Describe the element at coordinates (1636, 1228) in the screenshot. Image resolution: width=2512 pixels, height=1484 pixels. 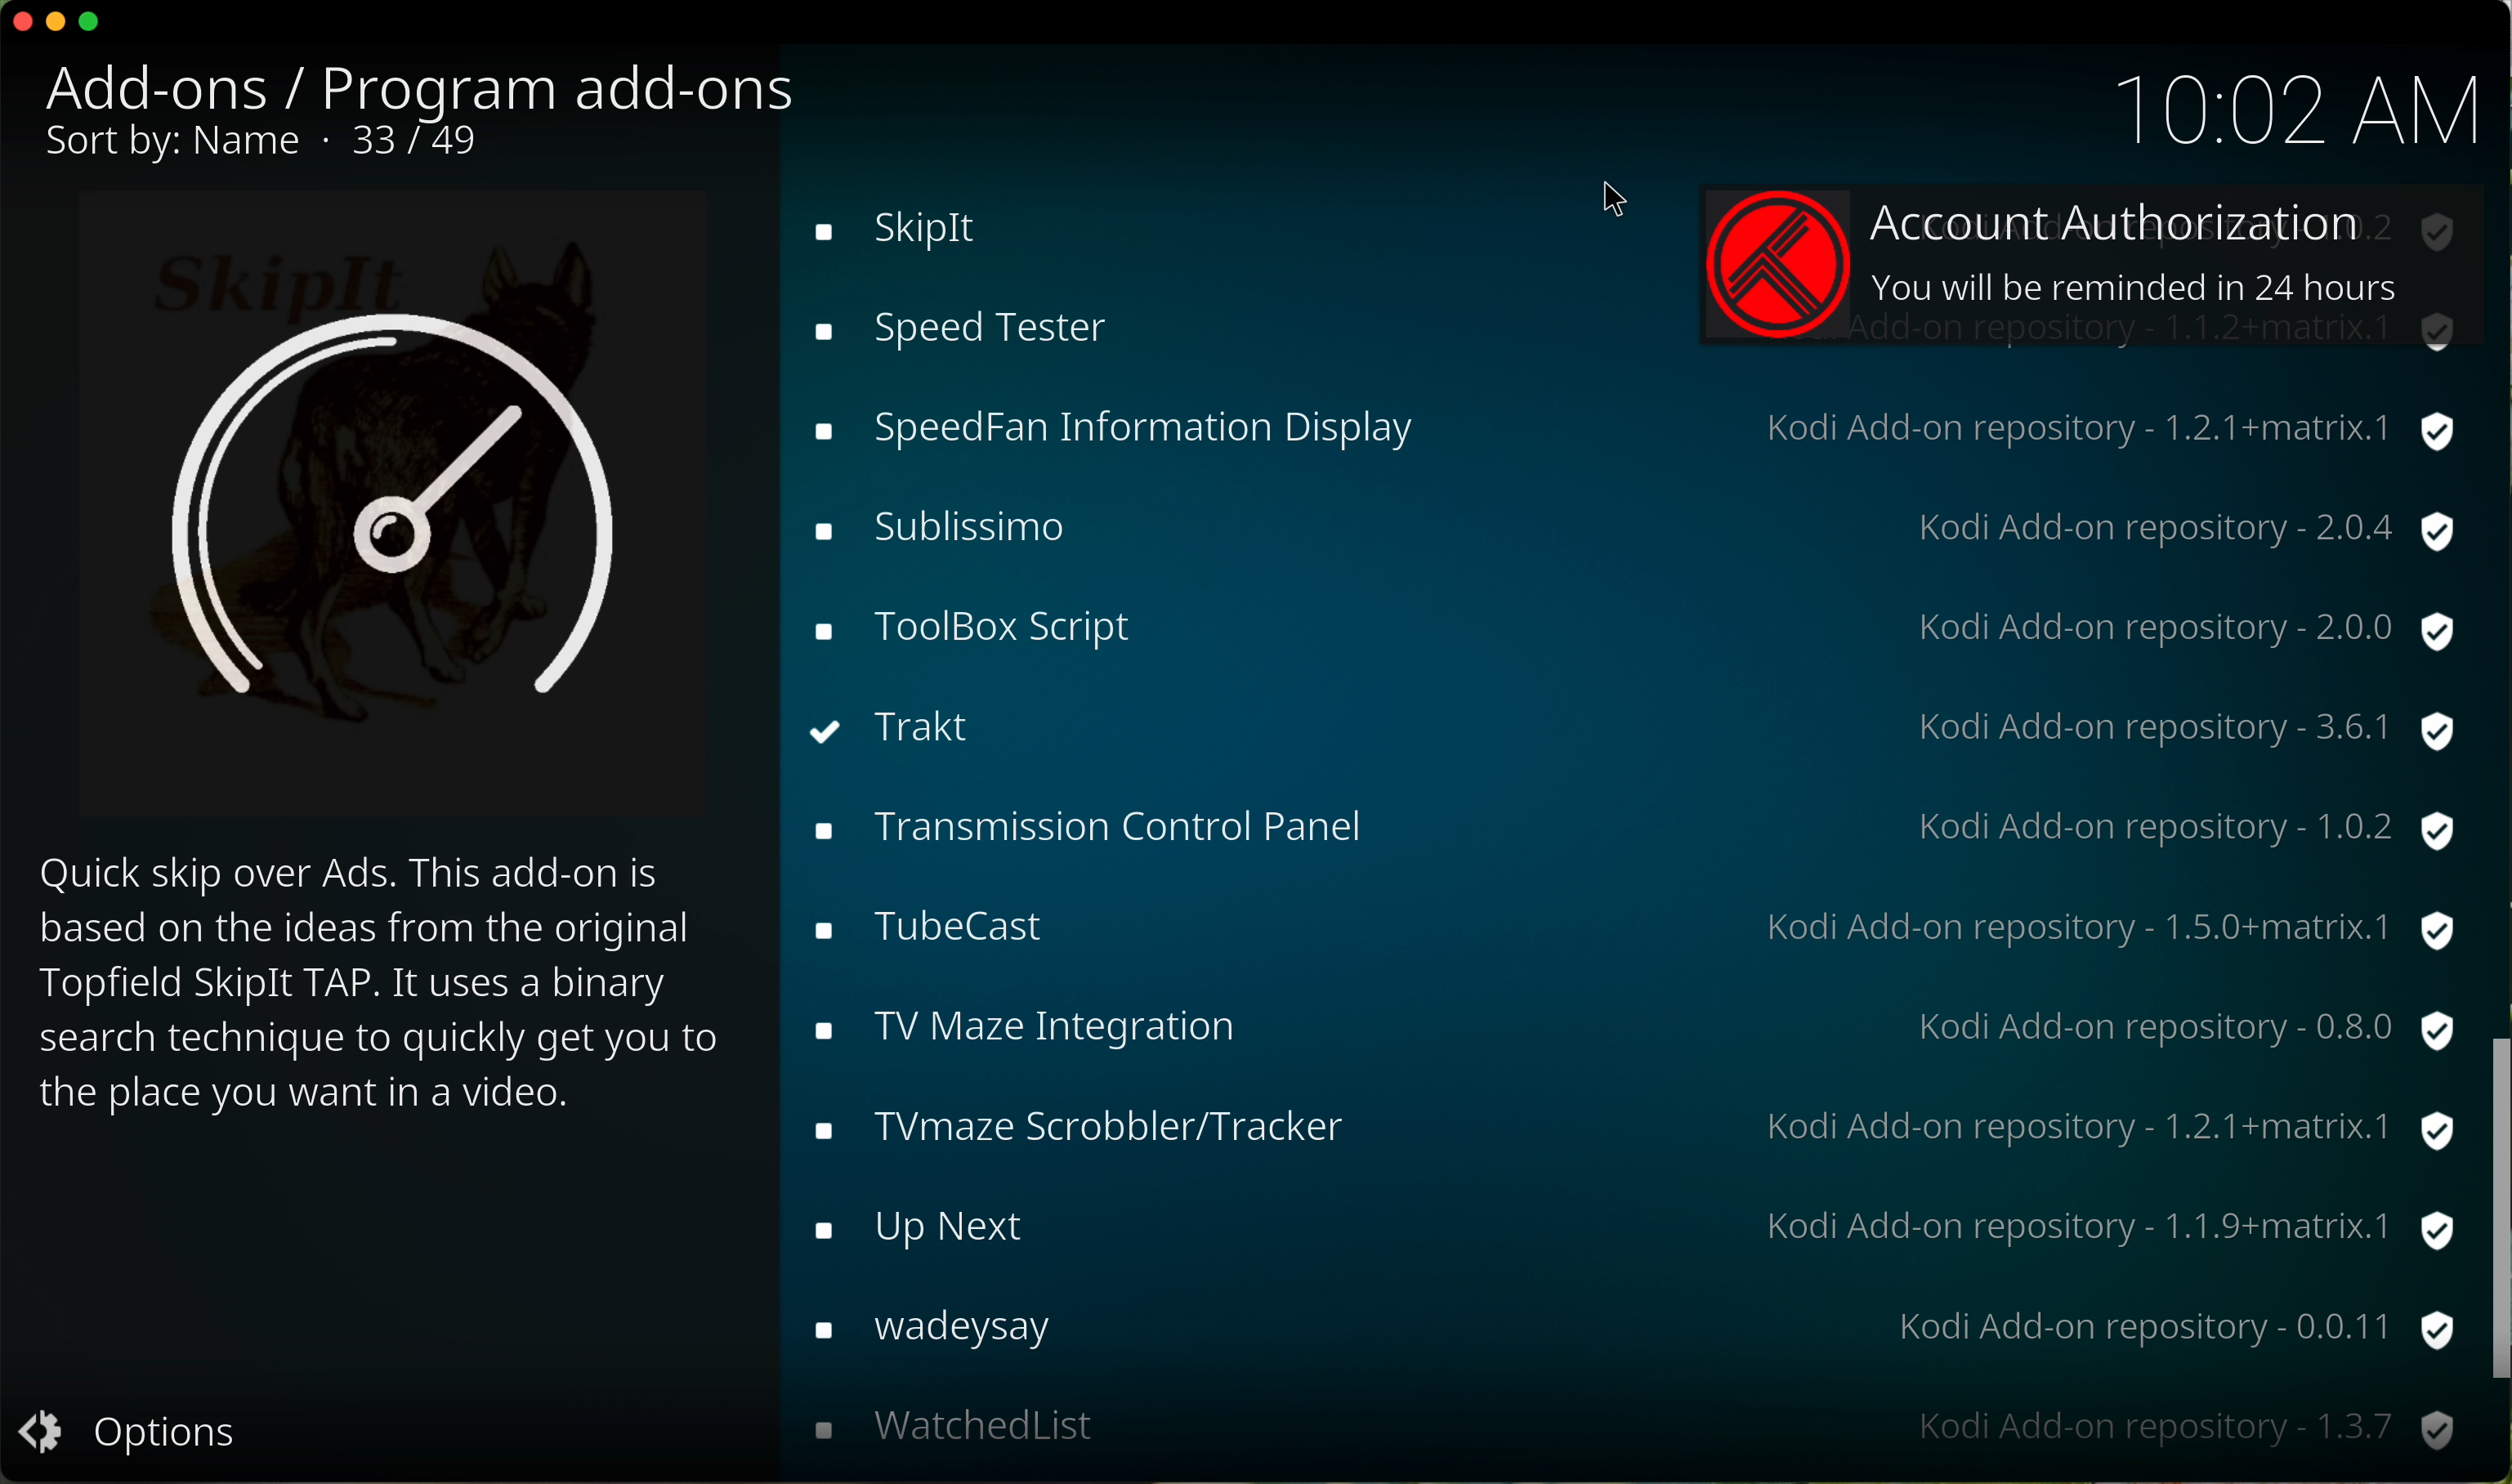
I see `where are you` at that location.